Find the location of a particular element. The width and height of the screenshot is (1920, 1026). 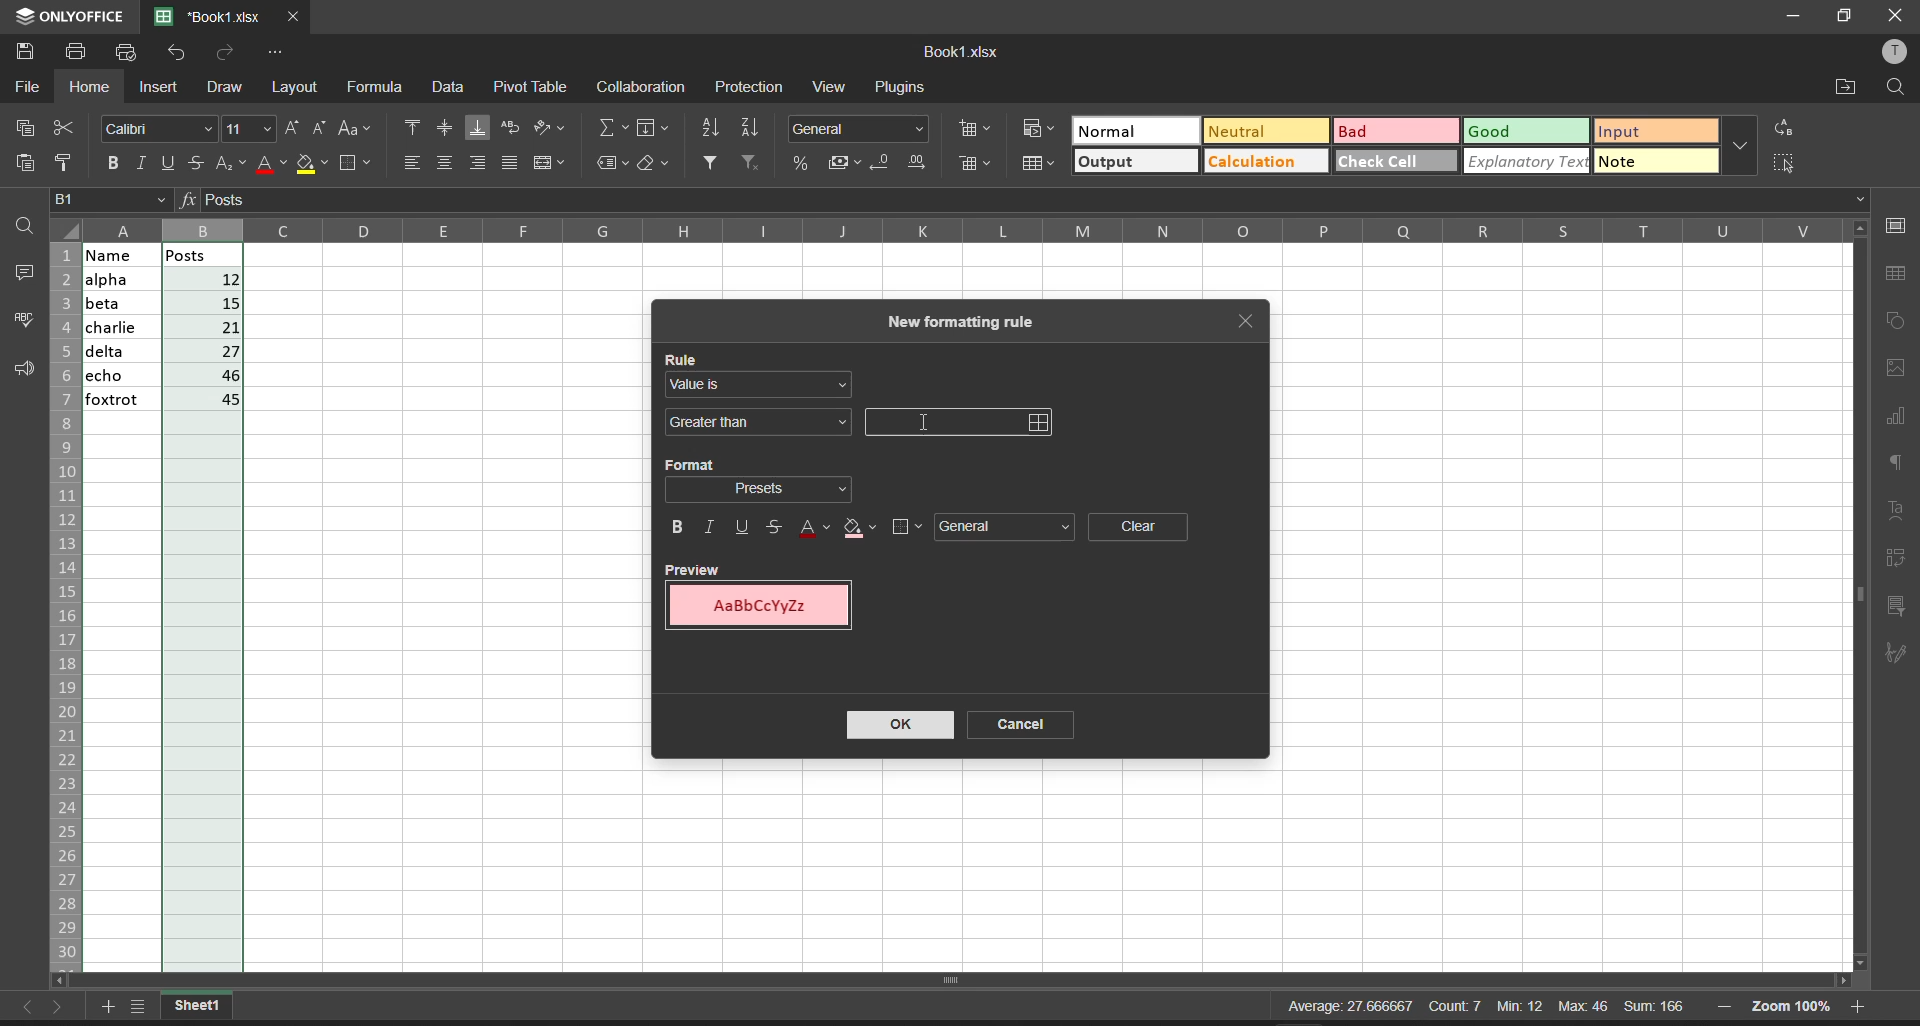

filter is located at coordinates (705, 162).